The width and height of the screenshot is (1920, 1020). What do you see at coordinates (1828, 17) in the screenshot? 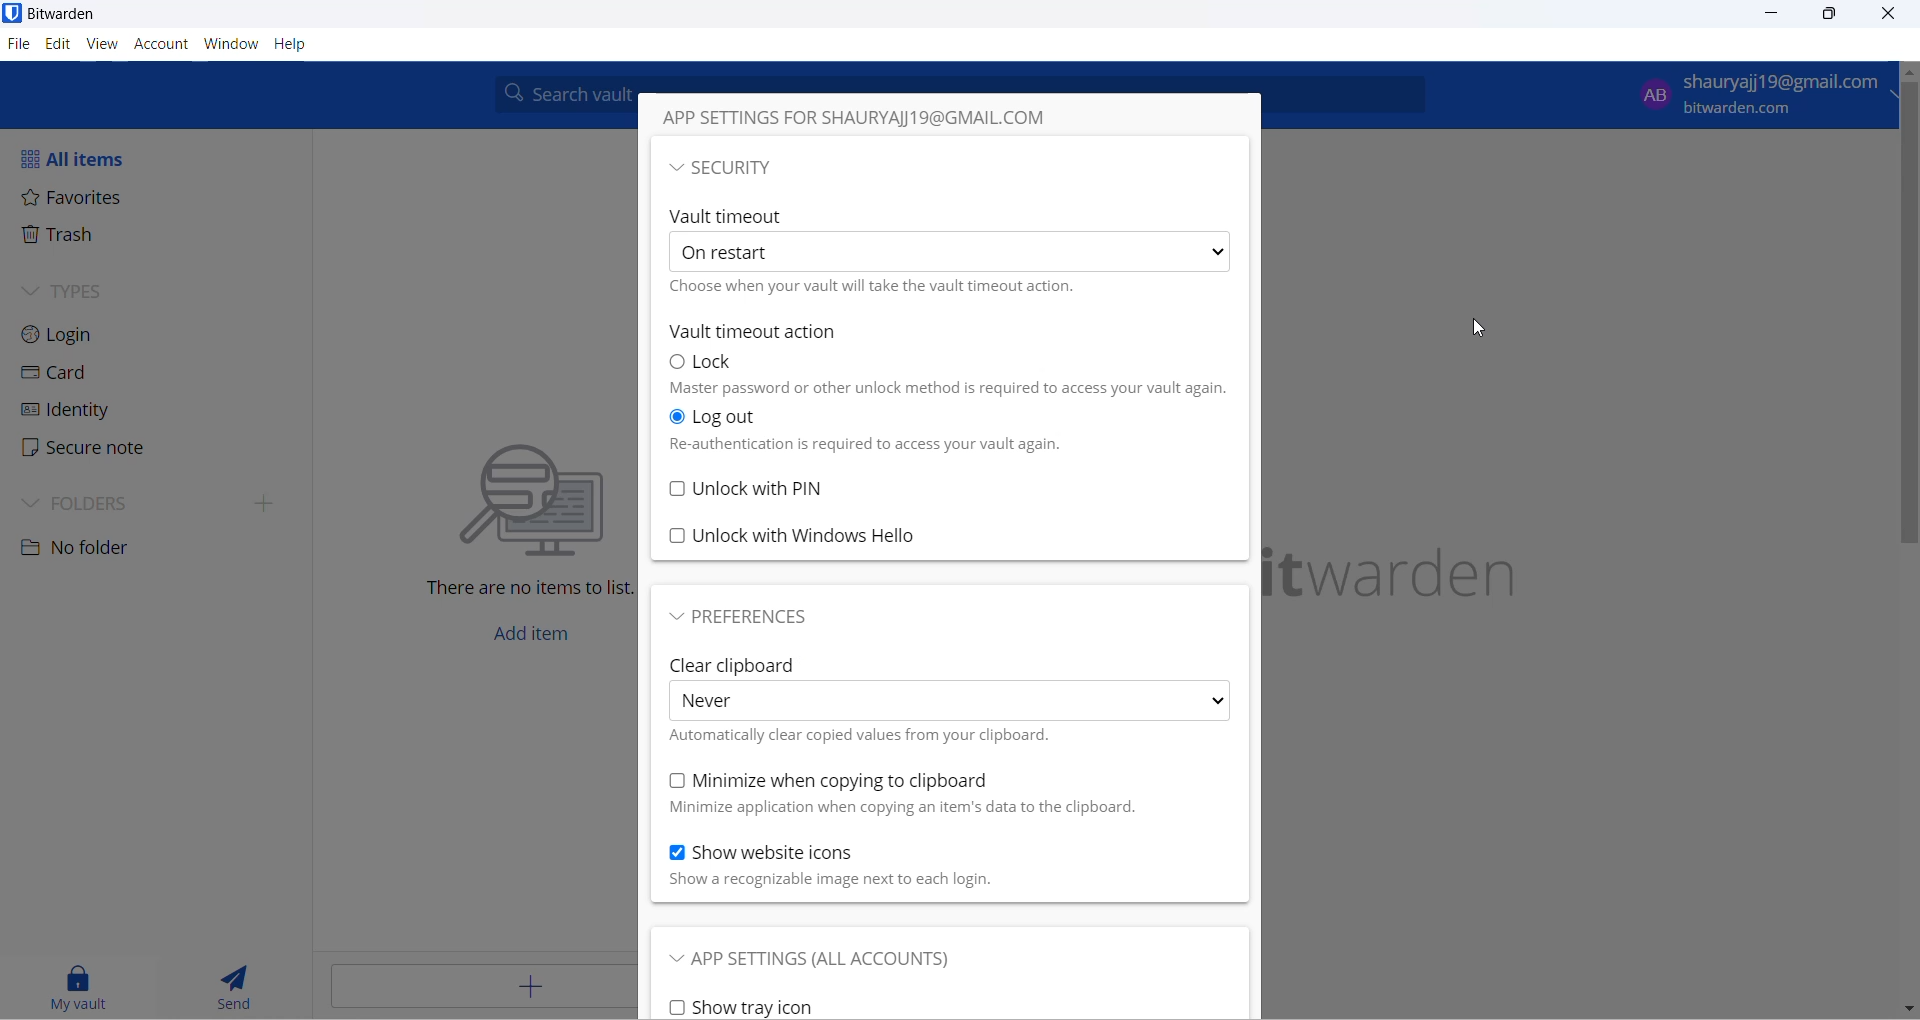
I see `maximize` at bounding box center [1828, 17].